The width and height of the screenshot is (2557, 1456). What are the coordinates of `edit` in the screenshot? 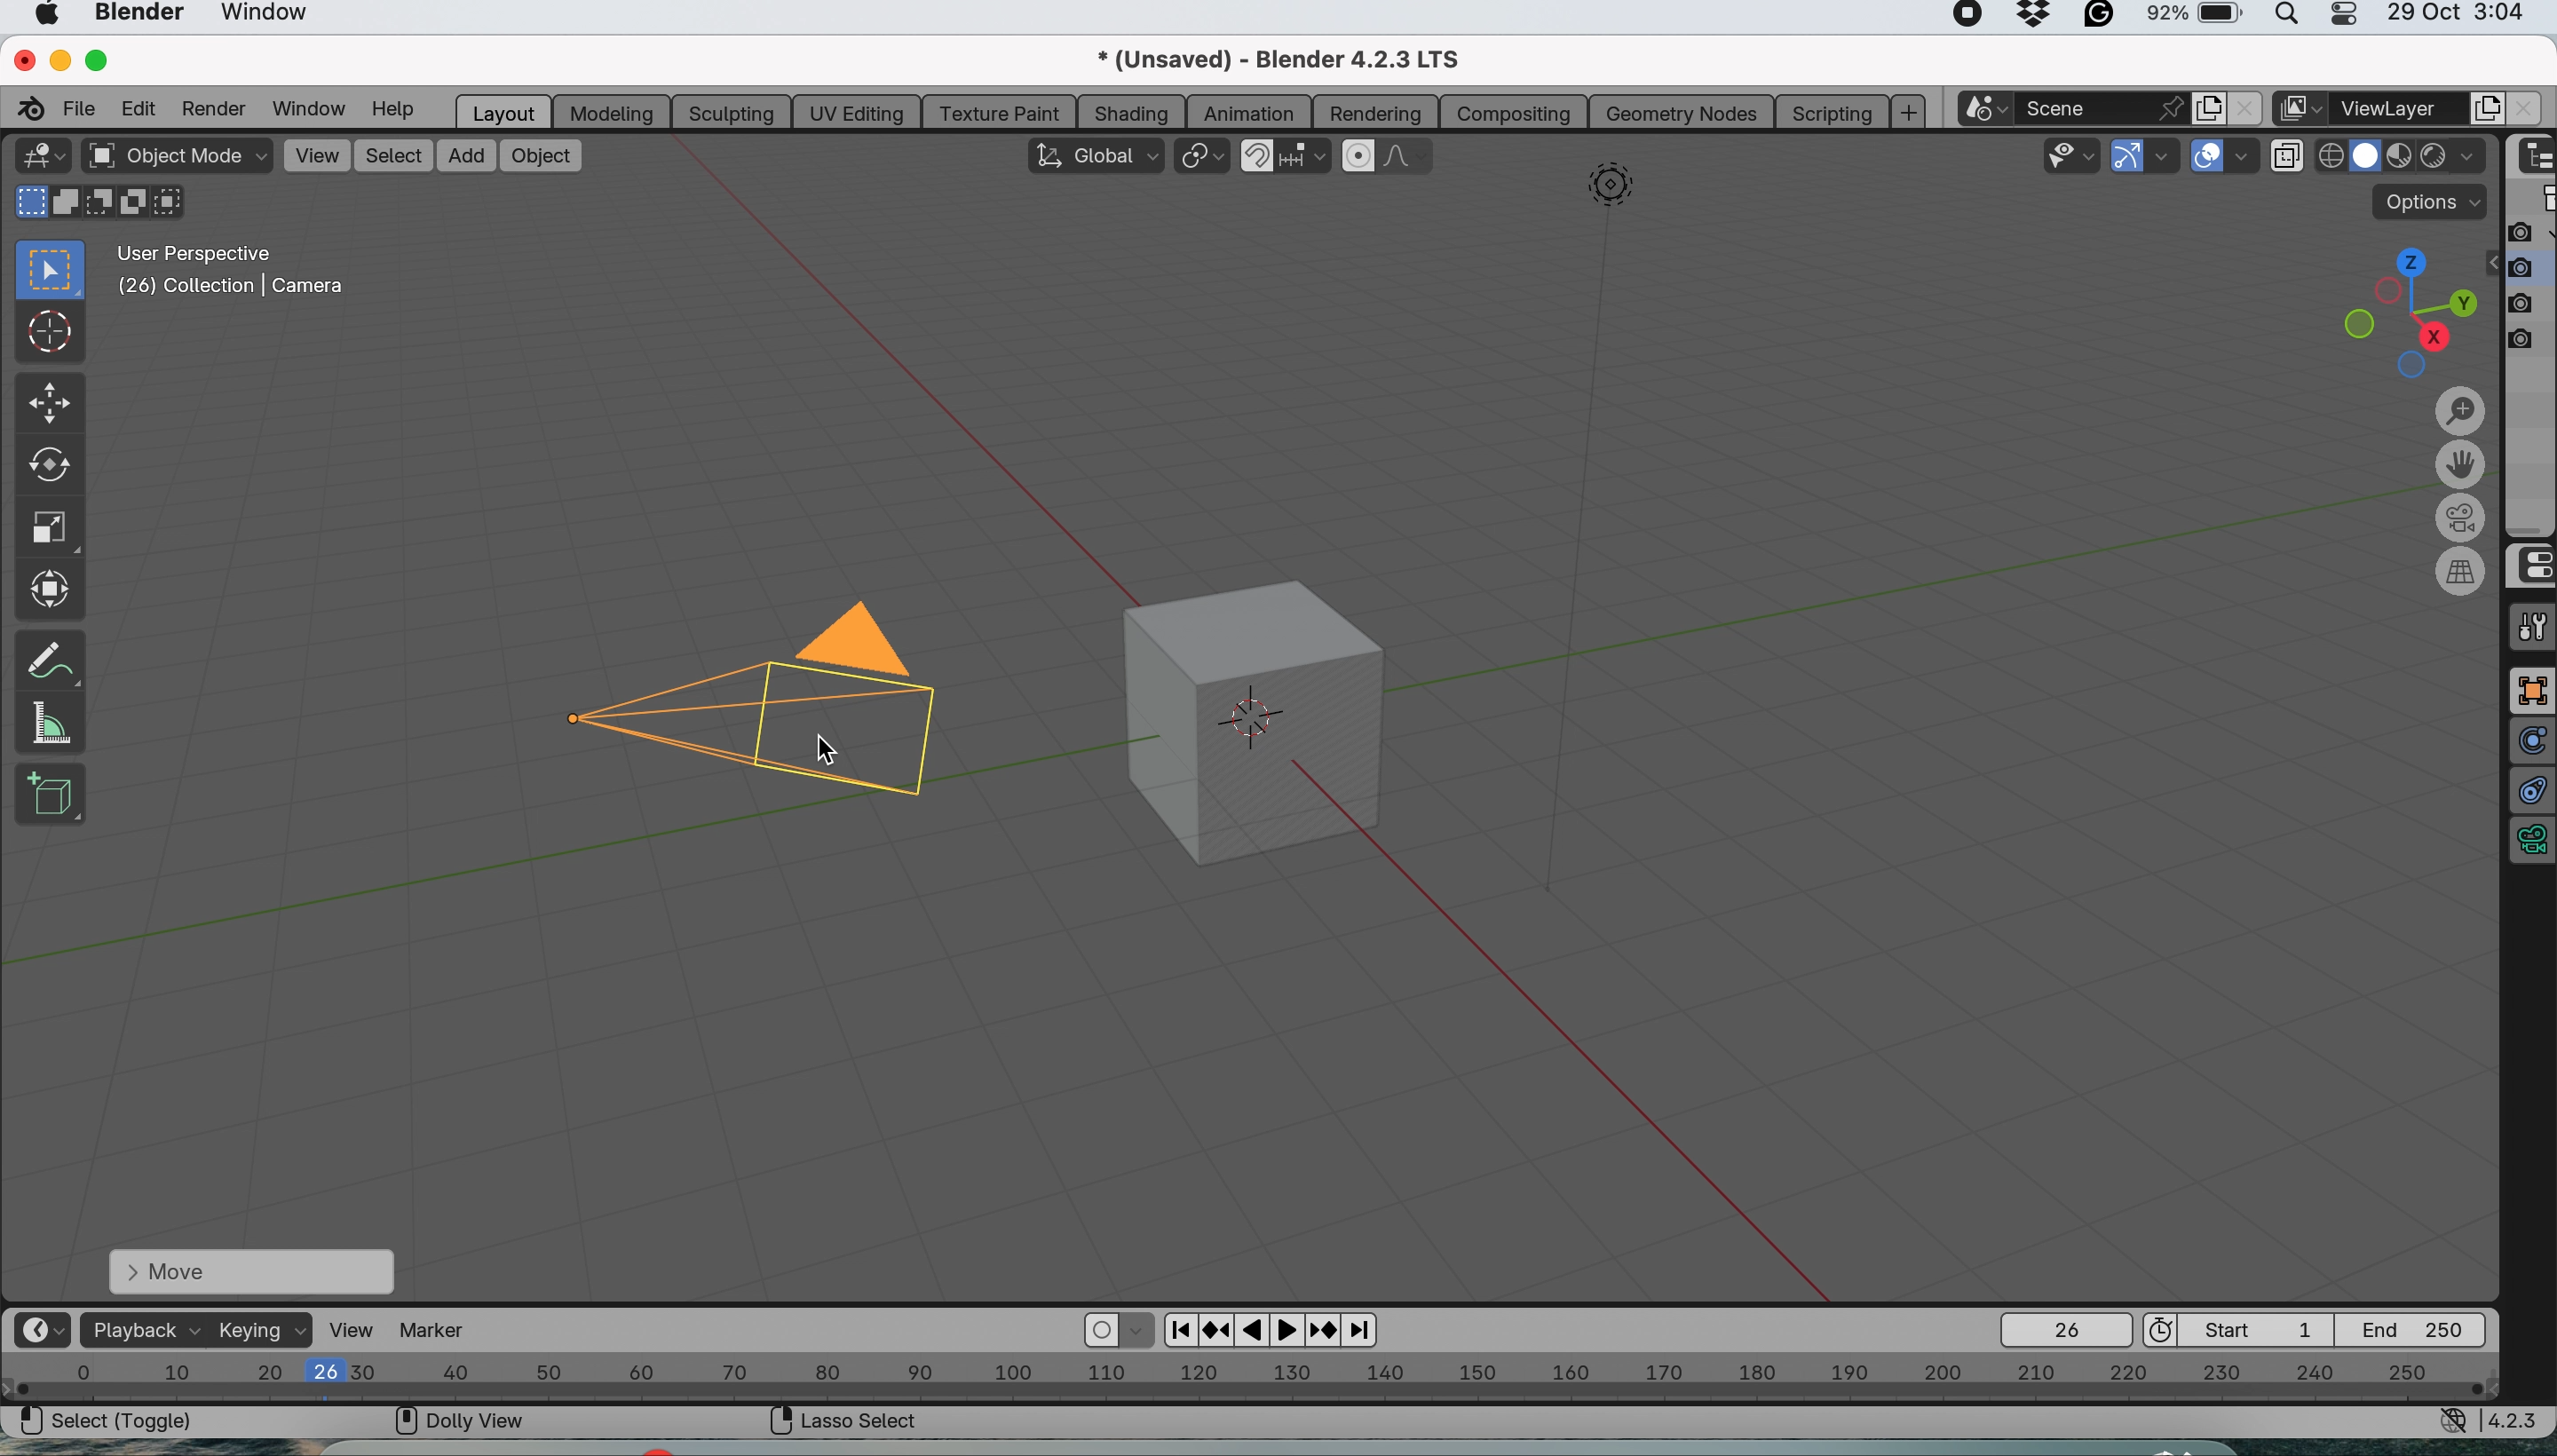 It's located at (142, 107).